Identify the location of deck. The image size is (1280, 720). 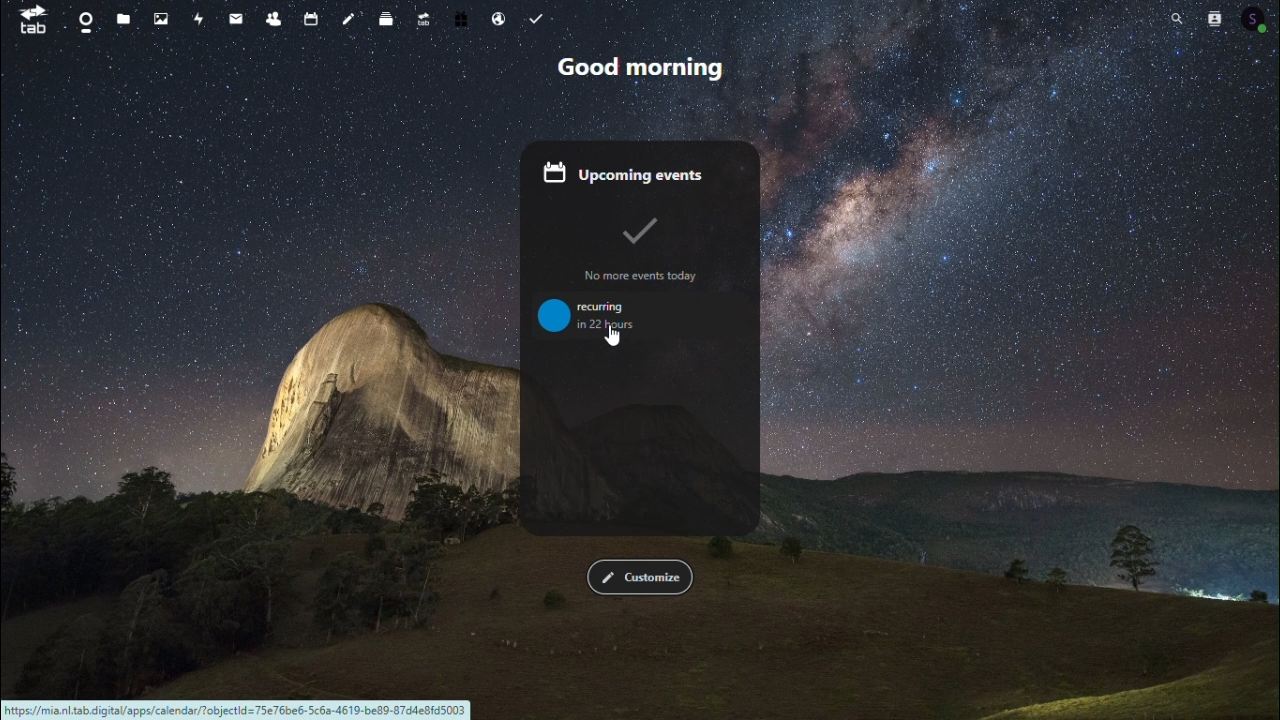
(391, 15).